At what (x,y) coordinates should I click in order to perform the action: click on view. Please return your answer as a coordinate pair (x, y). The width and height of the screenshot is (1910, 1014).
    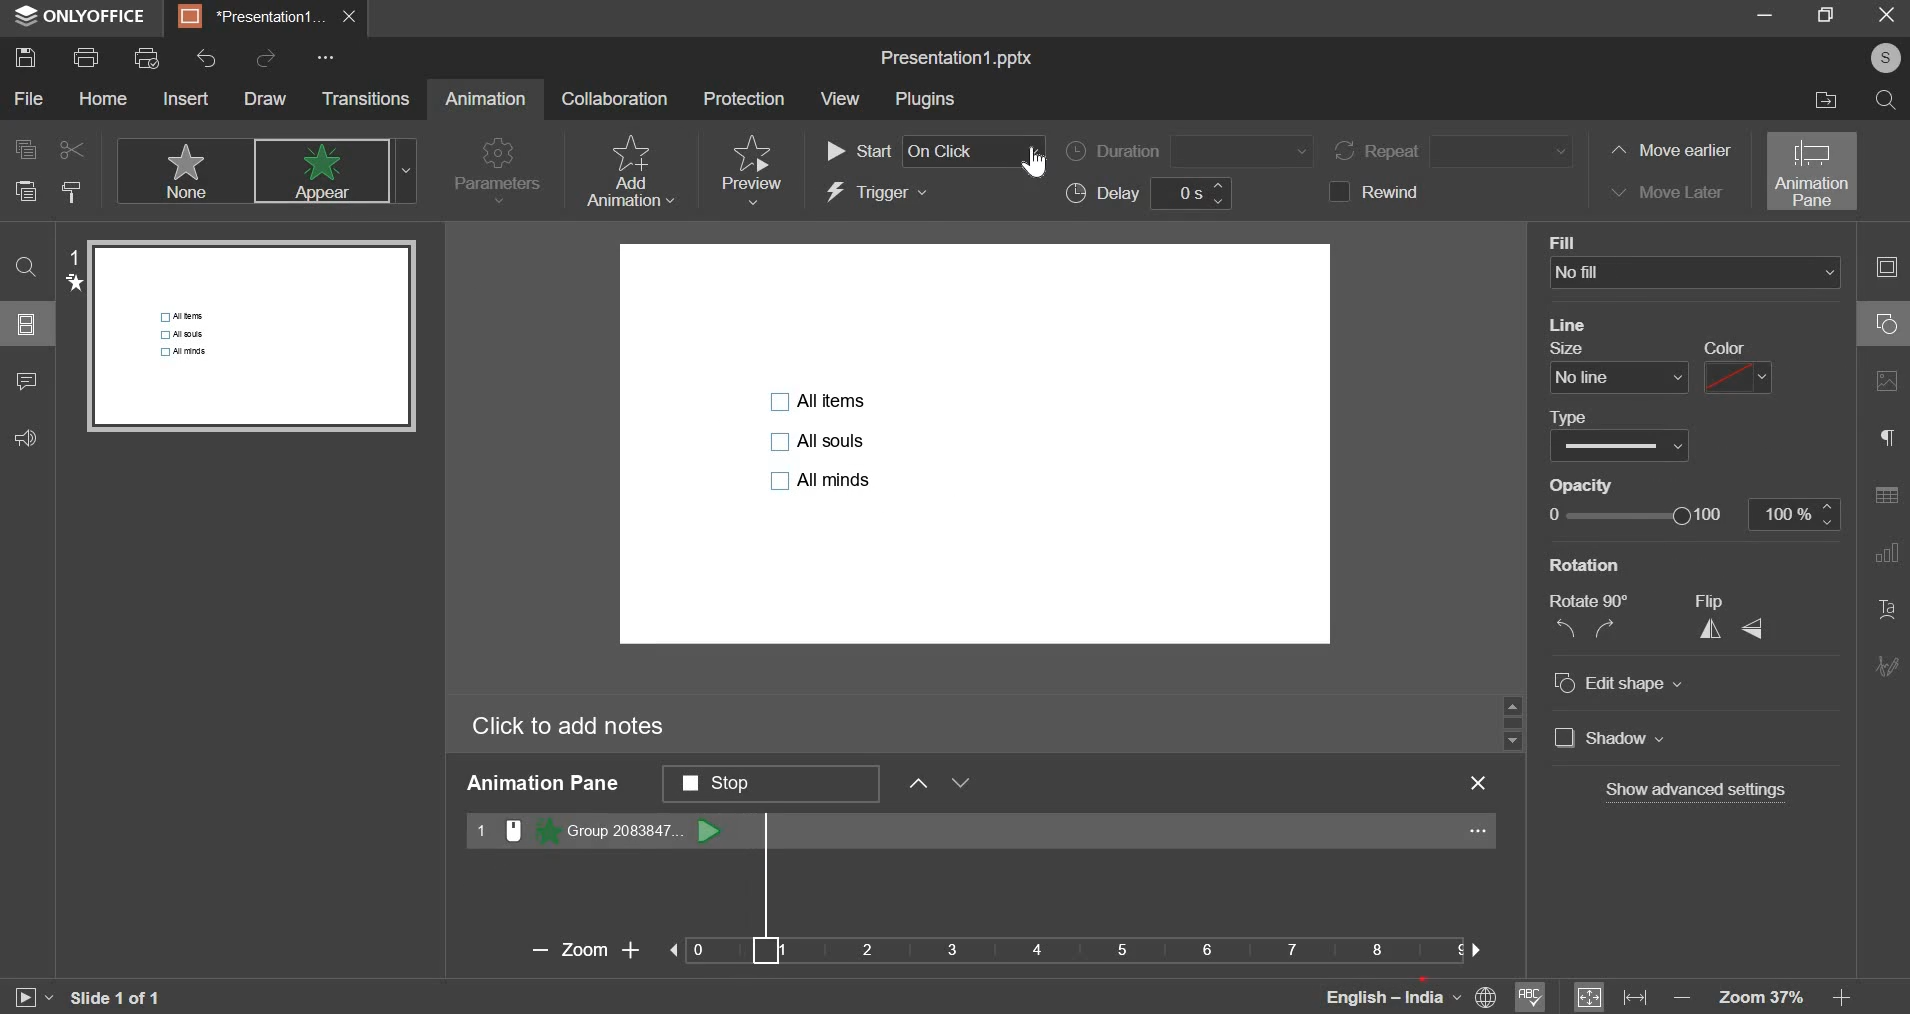
    Looking at the image, I should click on (841, 99).